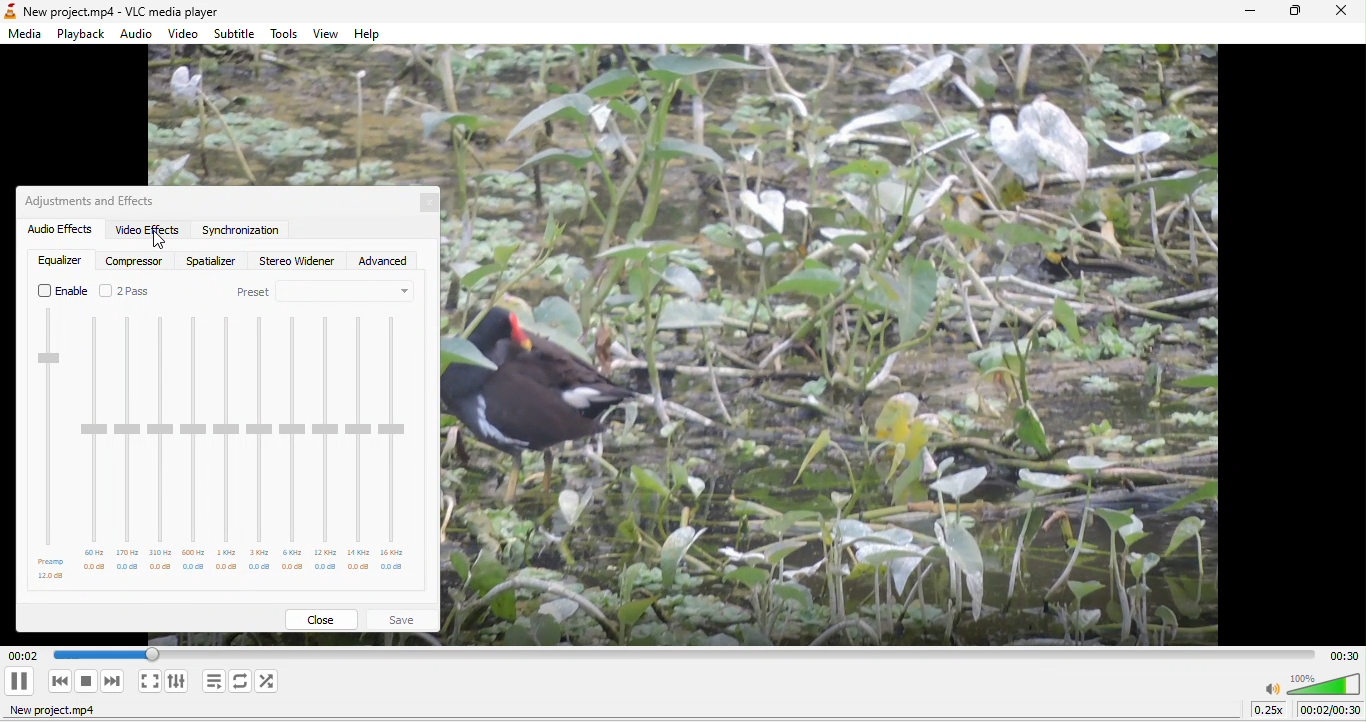 The width and height of the screenshot is (1366, 722). I want to click on audio effects, so click(59, 231).